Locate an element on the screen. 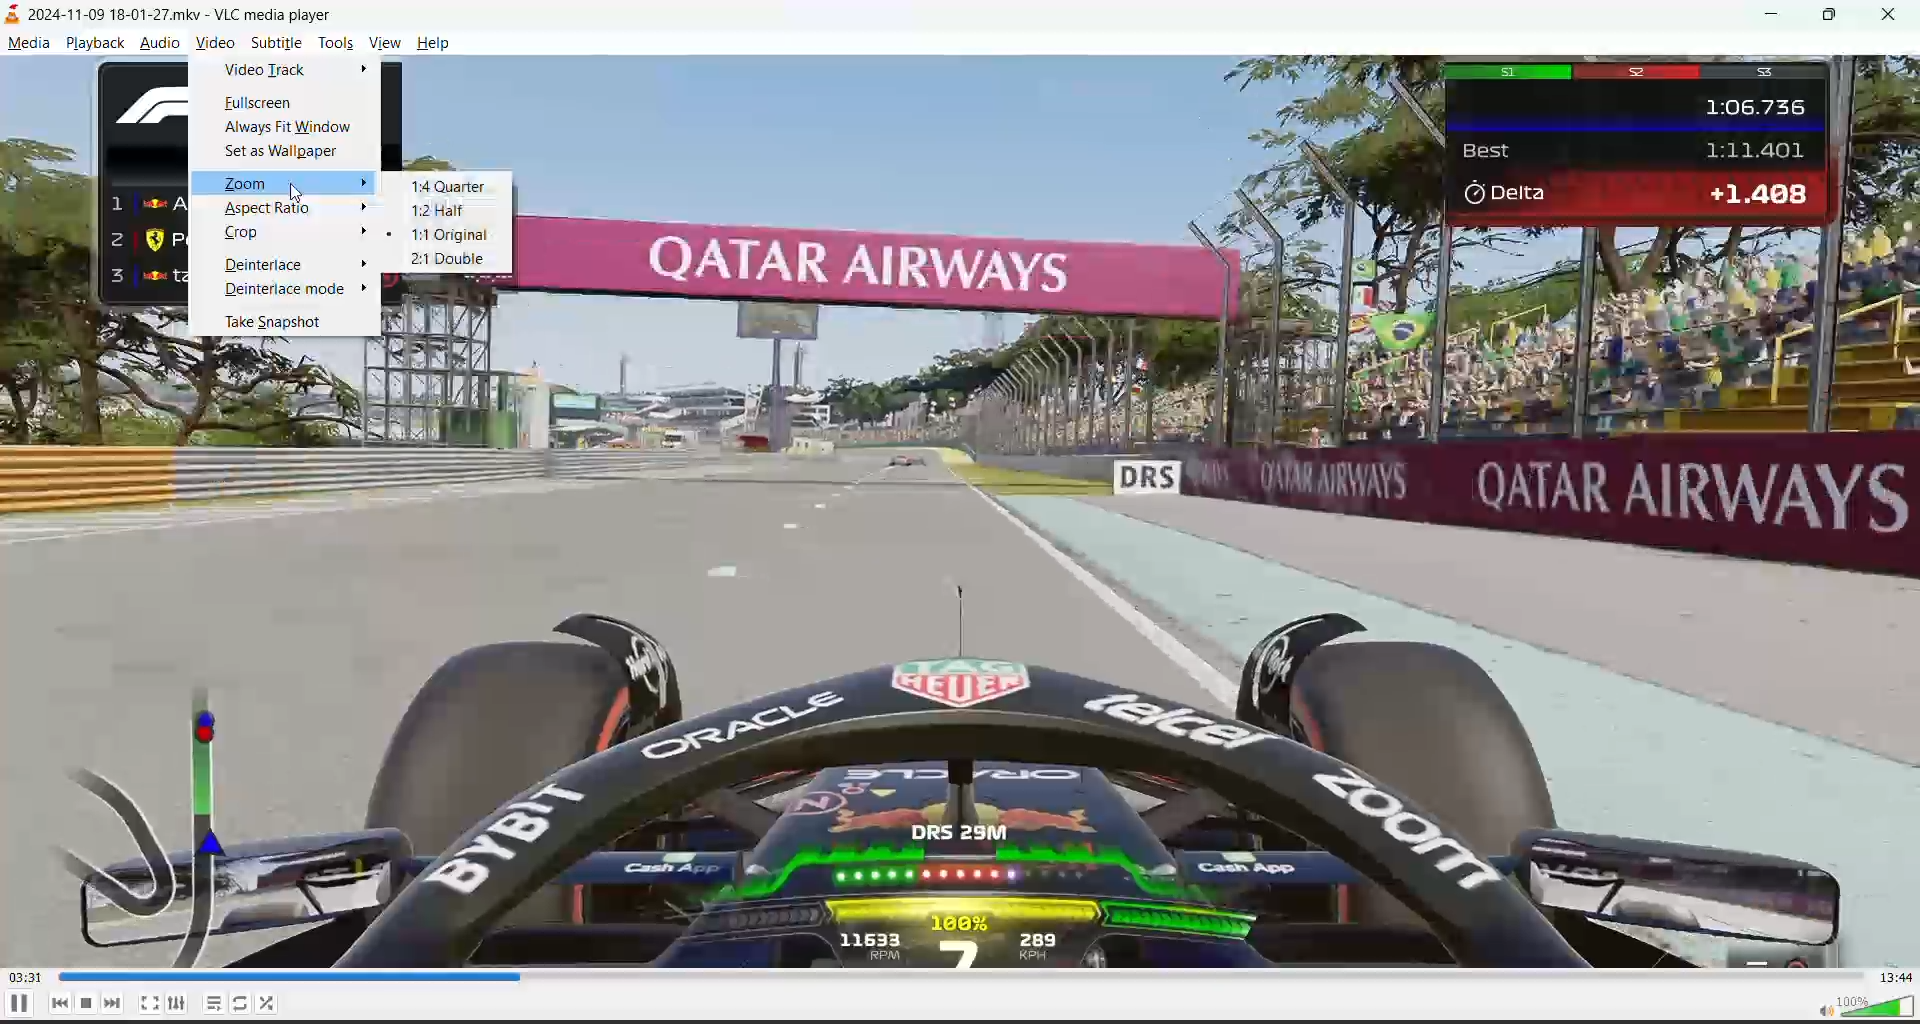 The image size is (1920, 1024). always fit window is located at coordinates (282, 128).